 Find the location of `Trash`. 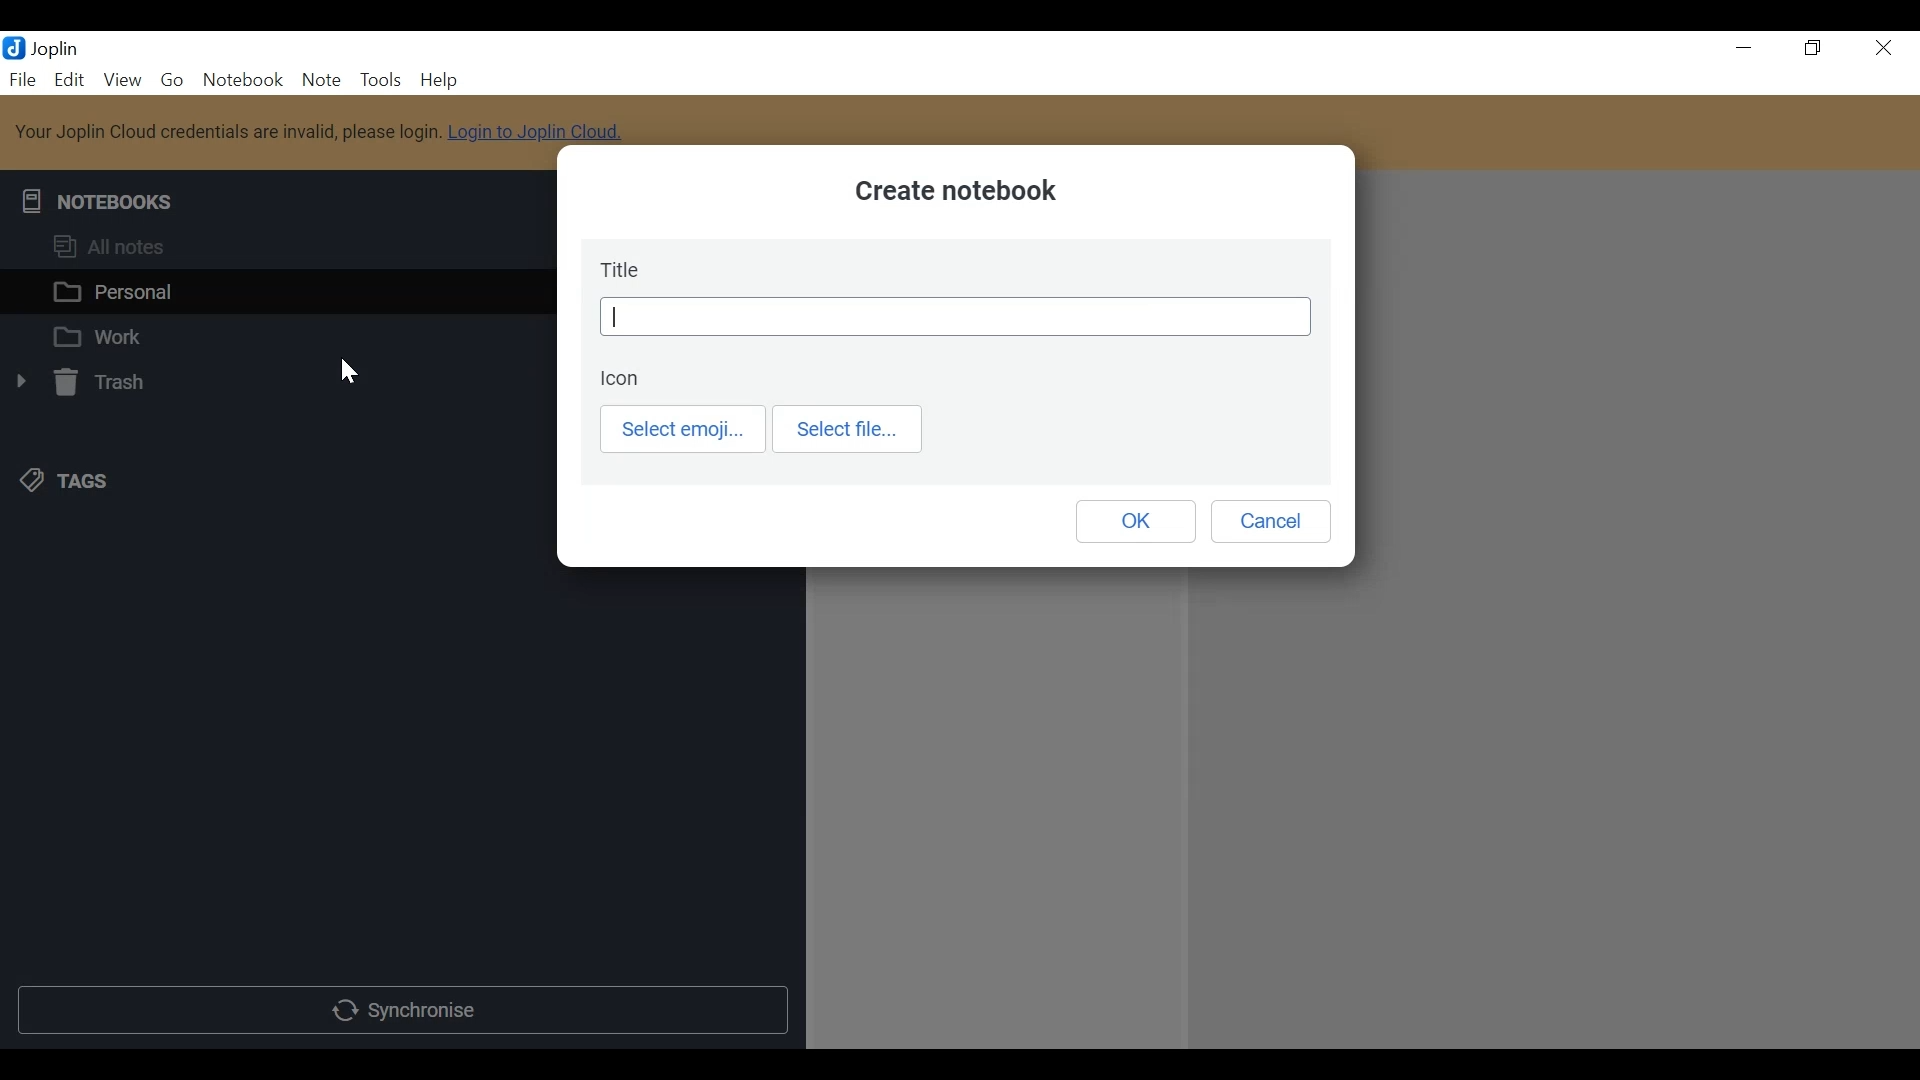

Trash is located at coordinates (84, 385).